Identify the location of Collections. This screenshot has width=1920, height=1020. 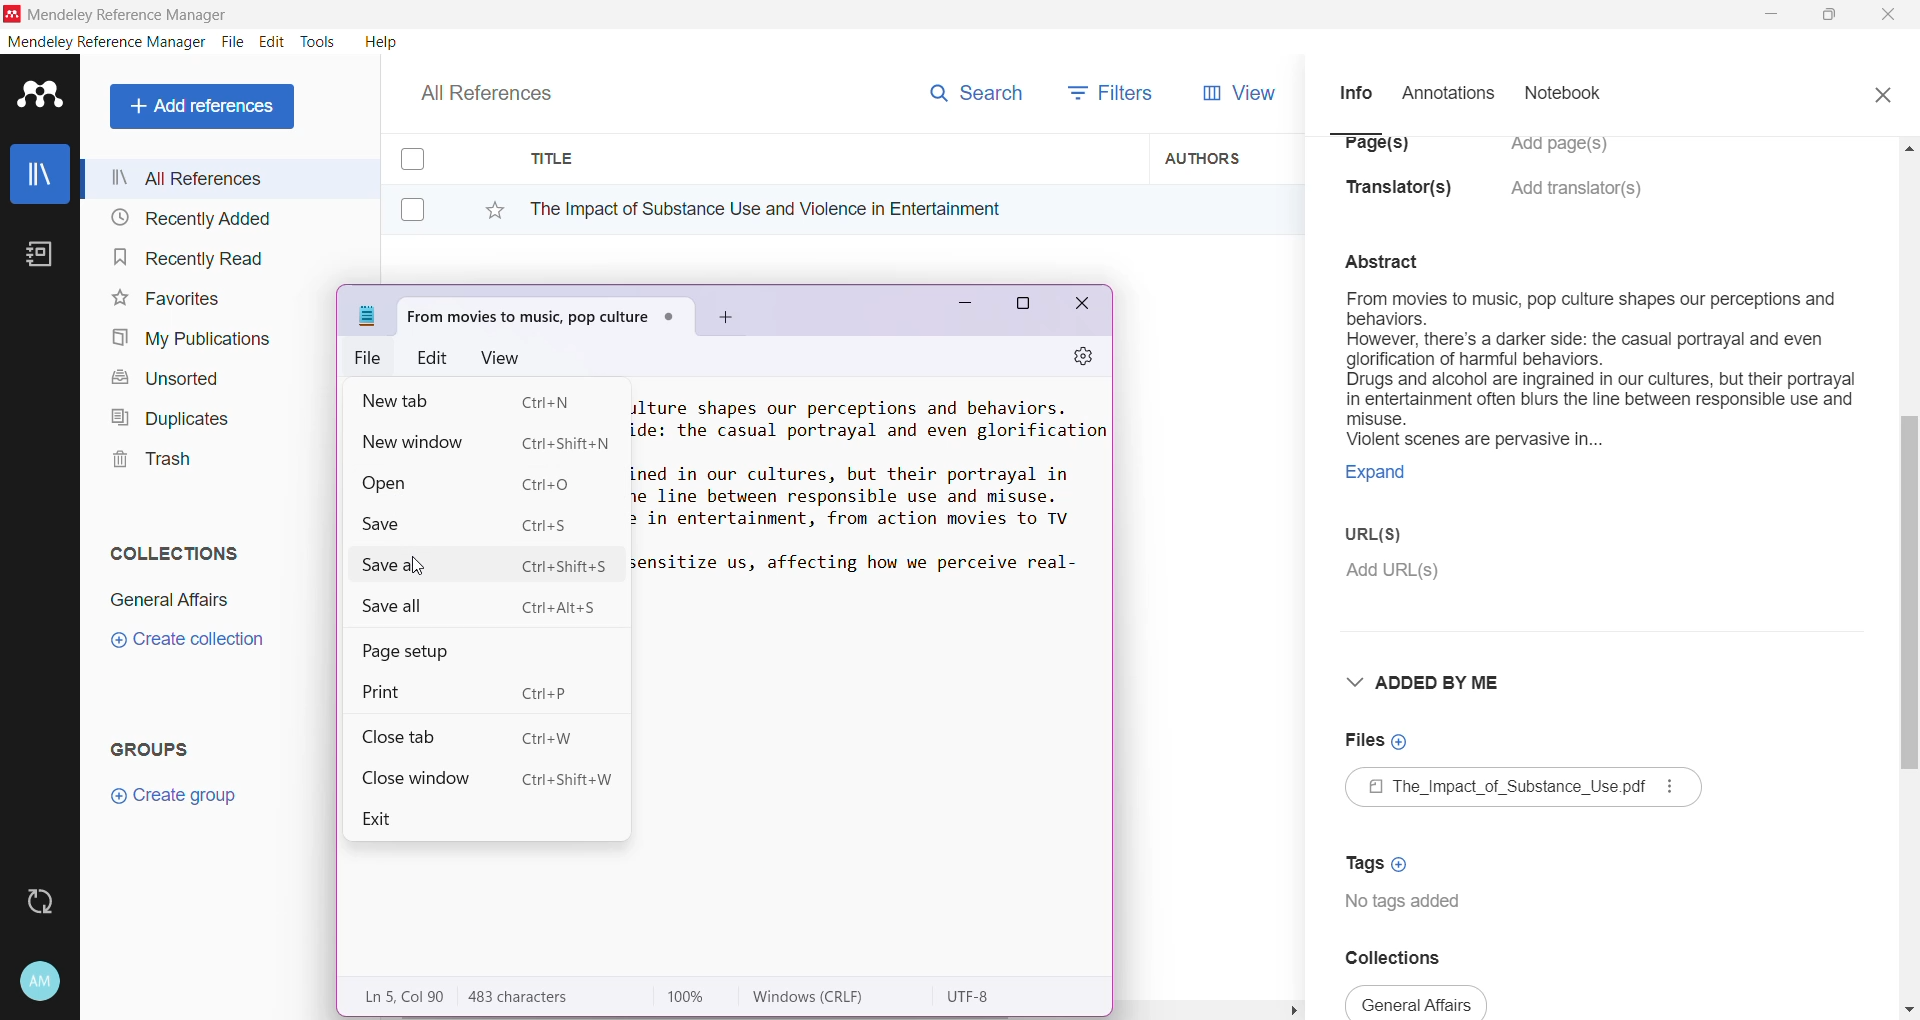
(1408, 957).